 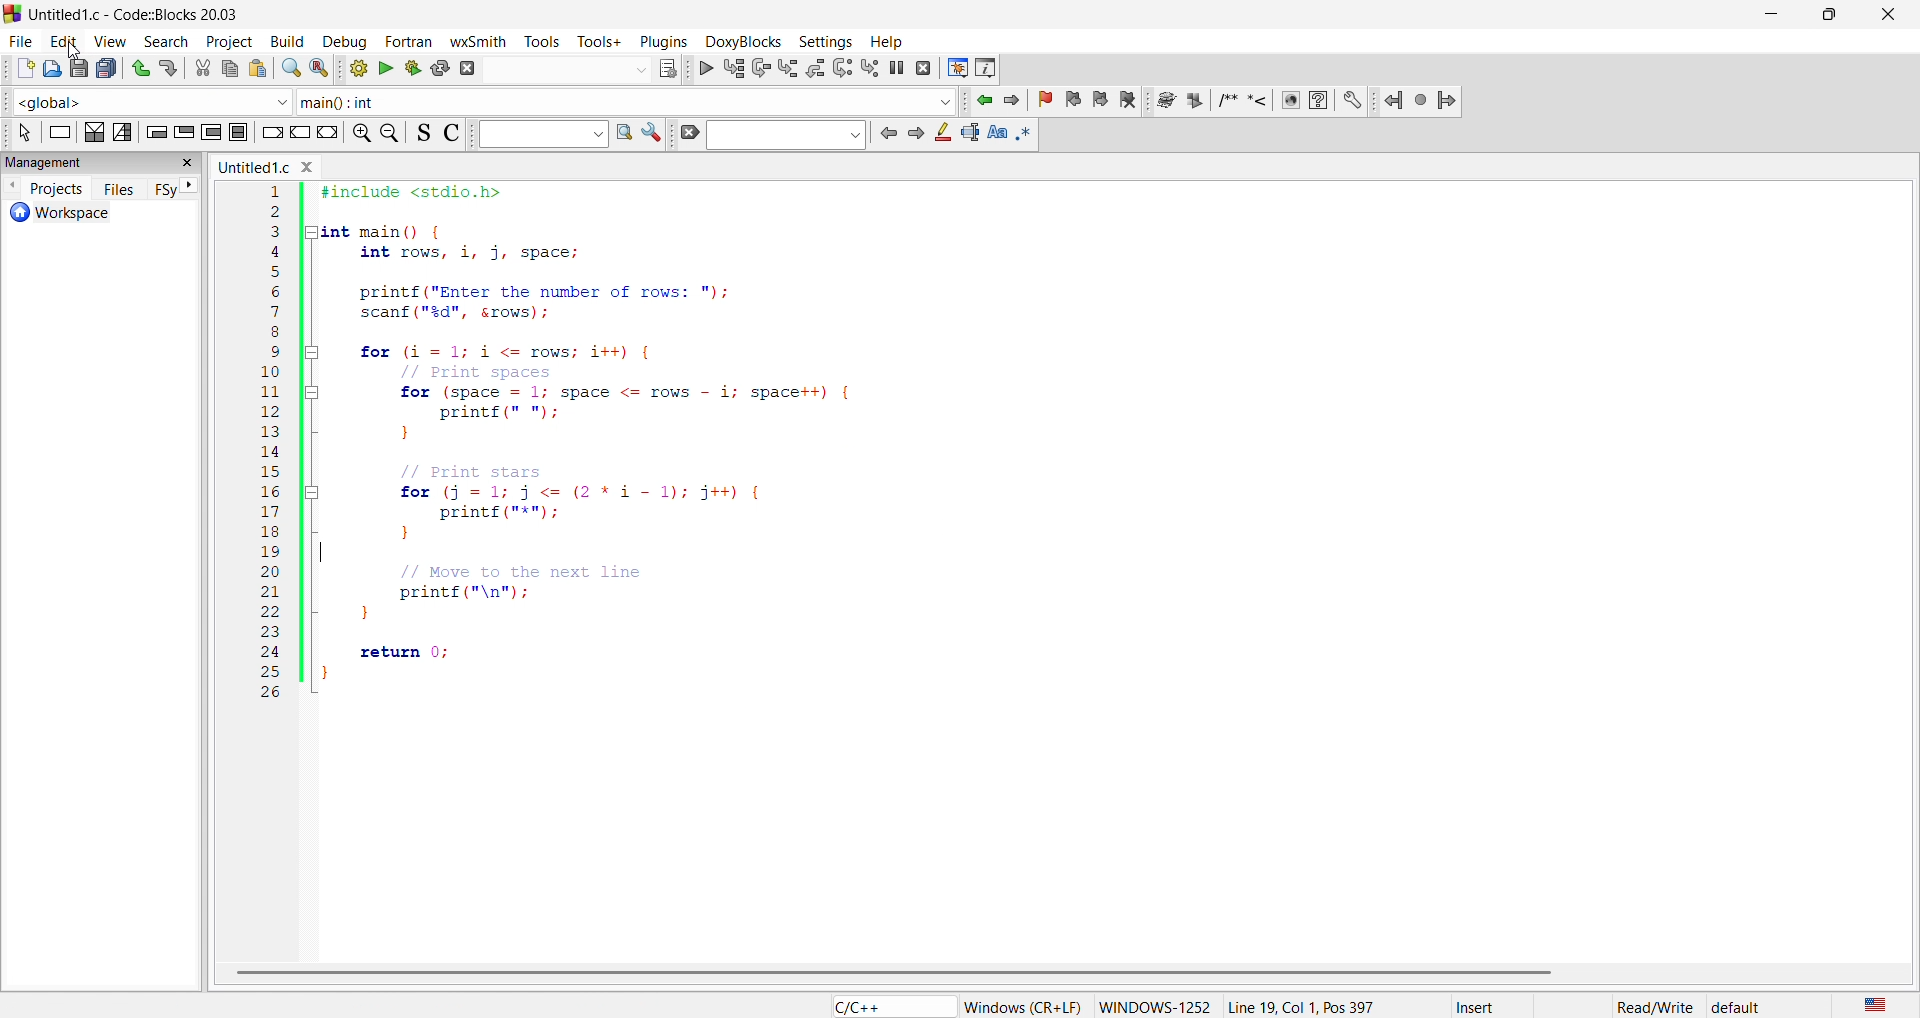 What do you see at coordinates (441, 67) in the screenshot?
I see `rebuild` at bounding box center [441, 67].